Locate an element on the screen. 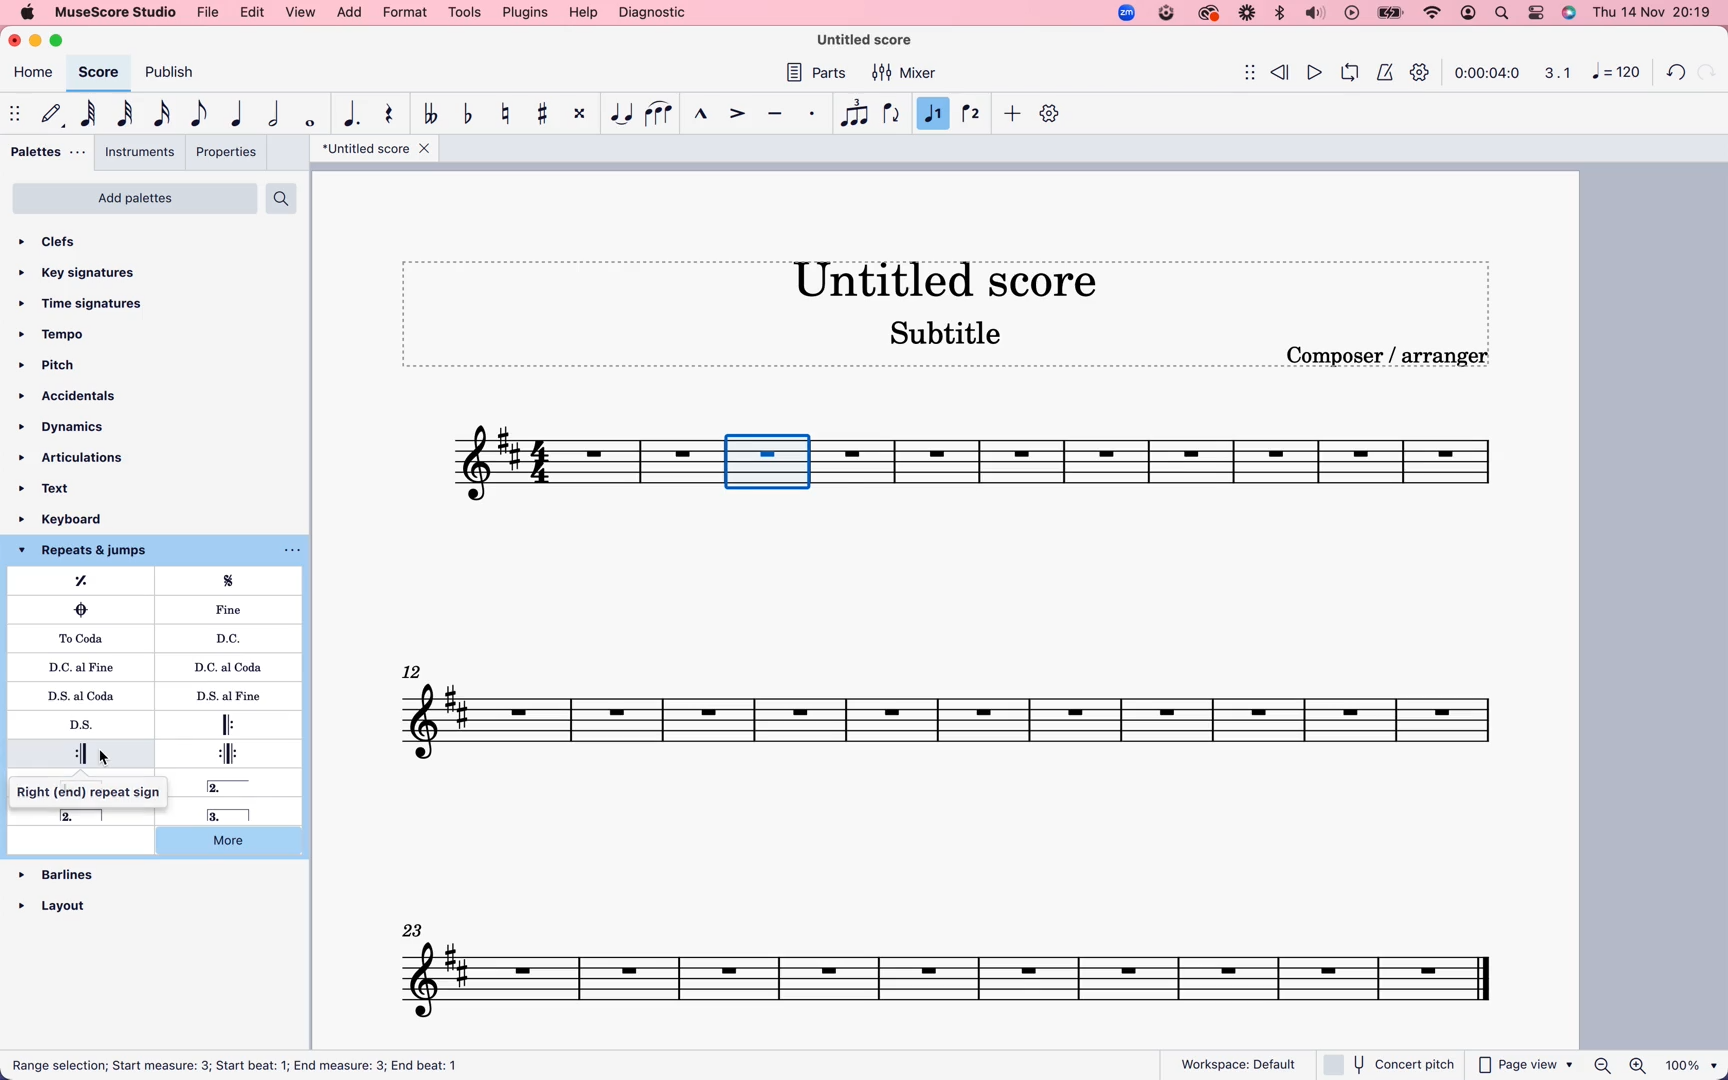  settings is located at coordinates (1052, 113).